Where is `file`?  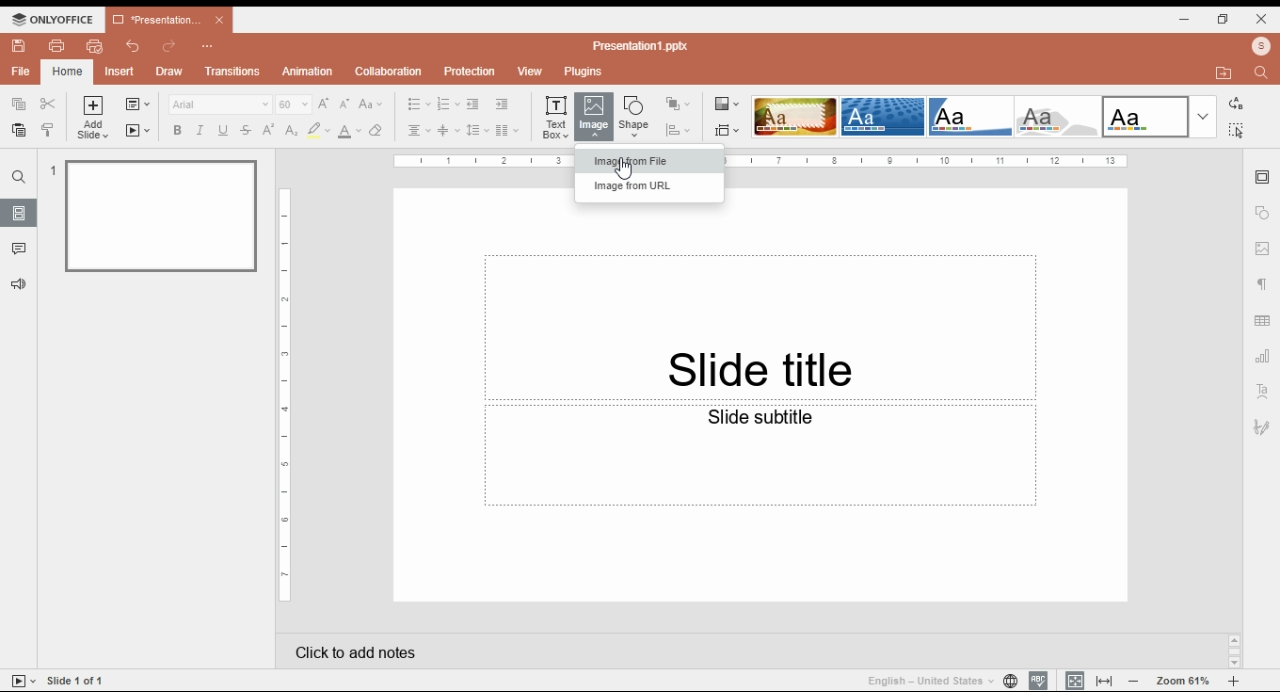
file is located at coordinates (22, 72).